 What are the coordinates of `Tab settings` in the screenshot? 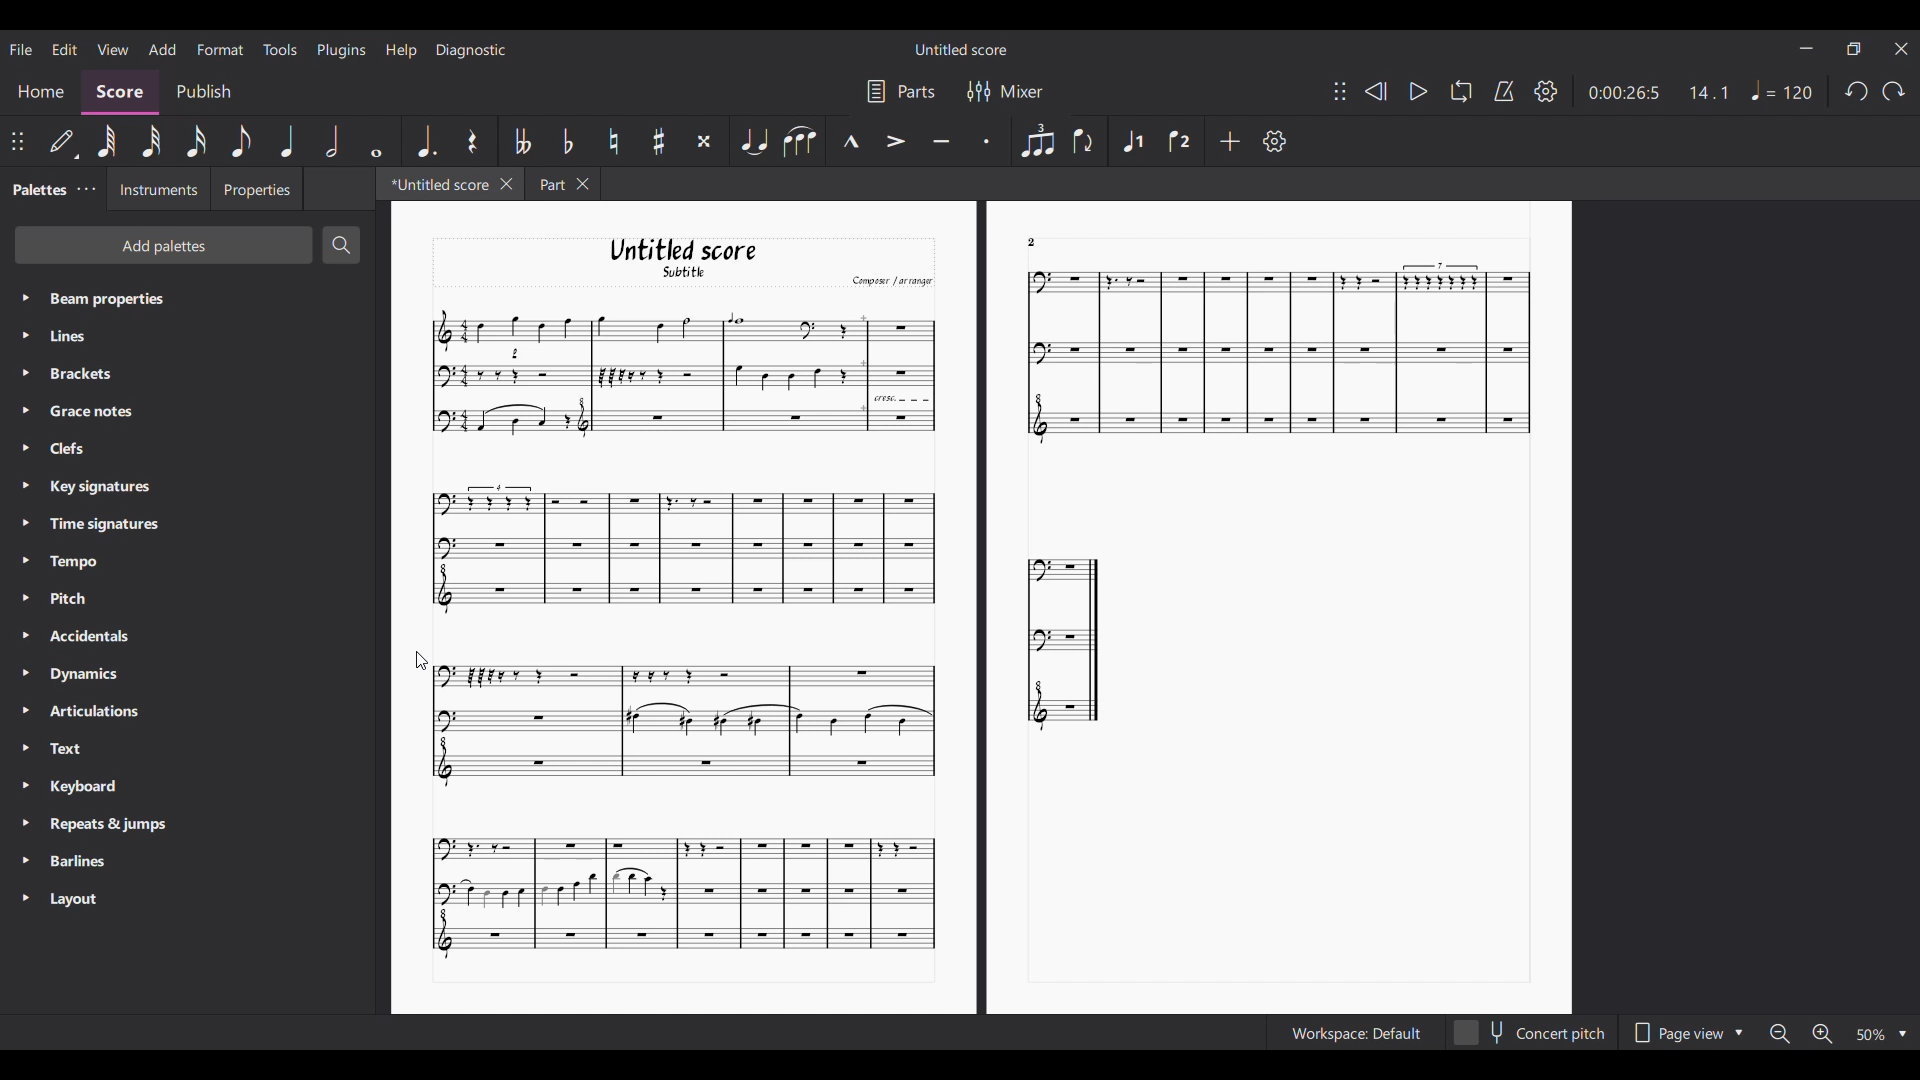 It's located at (86, 189).